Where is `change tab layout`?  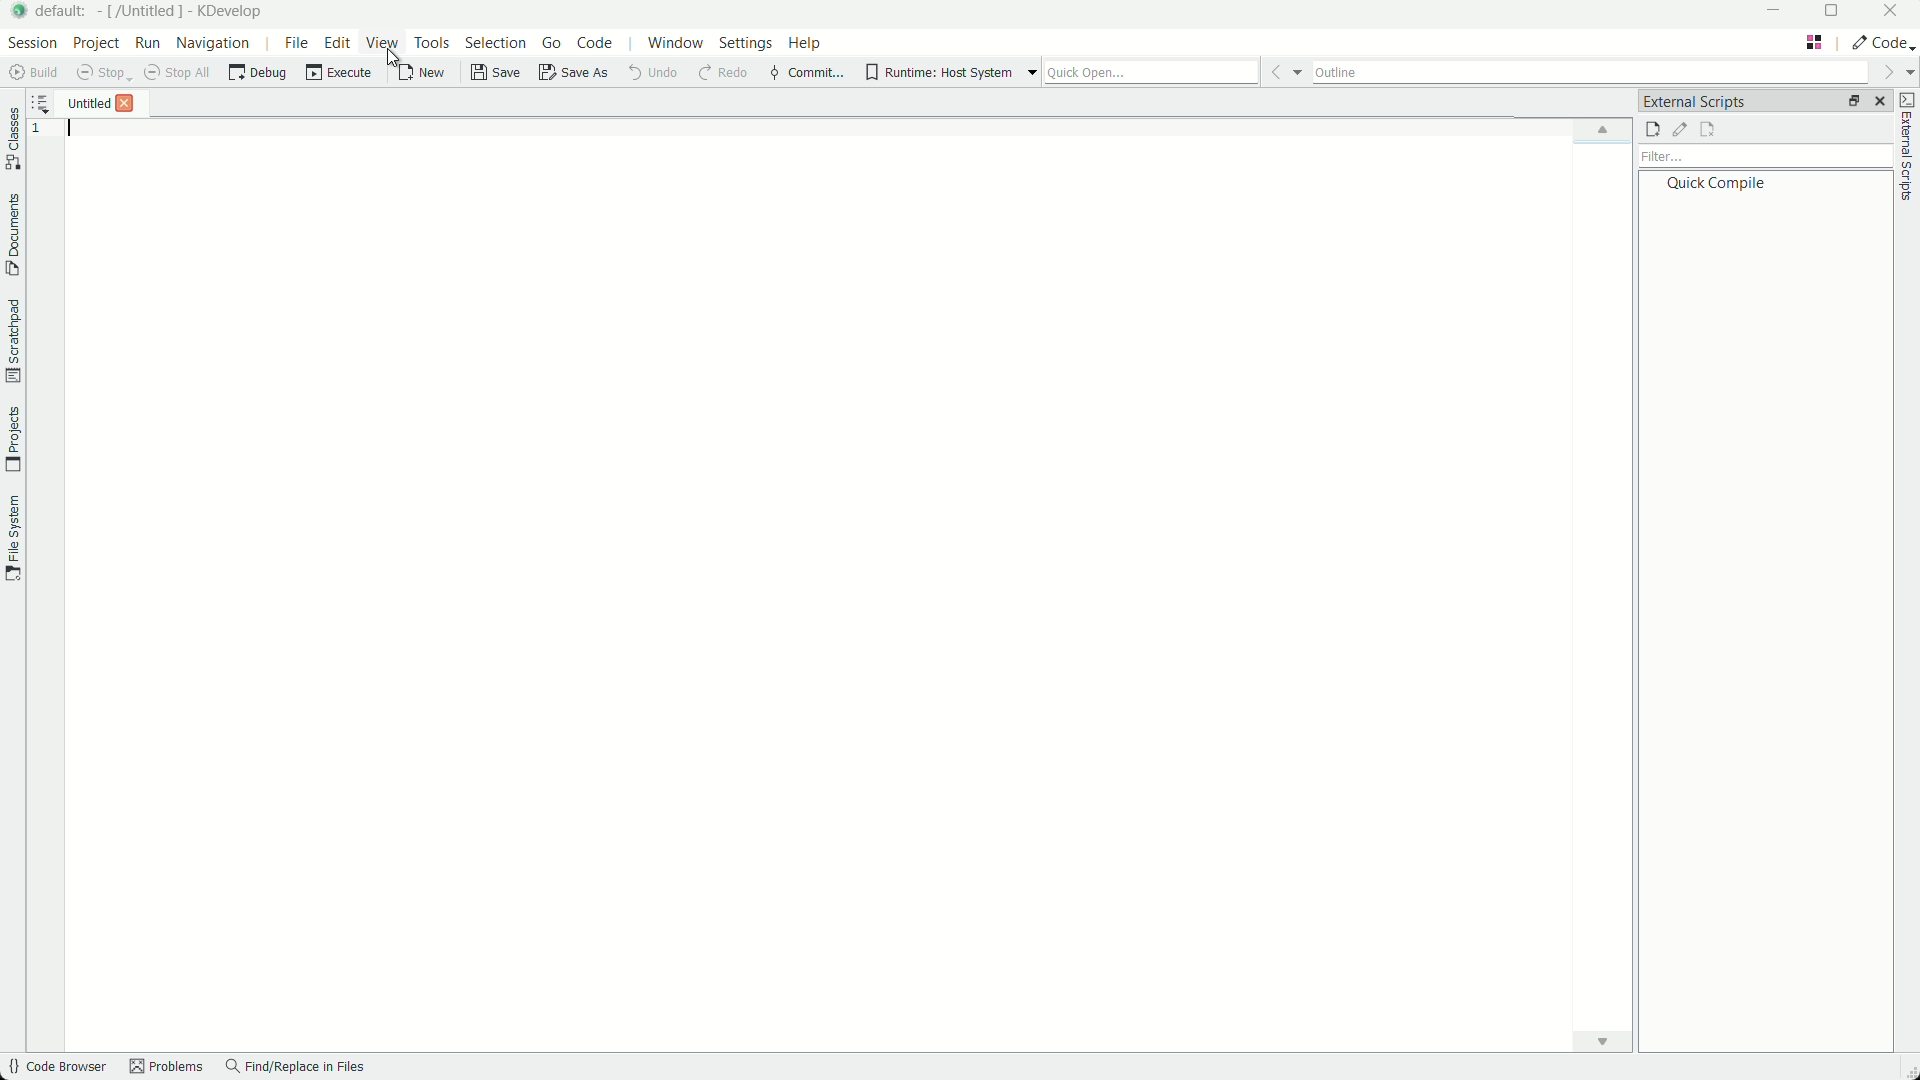
change tab layout is located at coordinates (1851, 103).